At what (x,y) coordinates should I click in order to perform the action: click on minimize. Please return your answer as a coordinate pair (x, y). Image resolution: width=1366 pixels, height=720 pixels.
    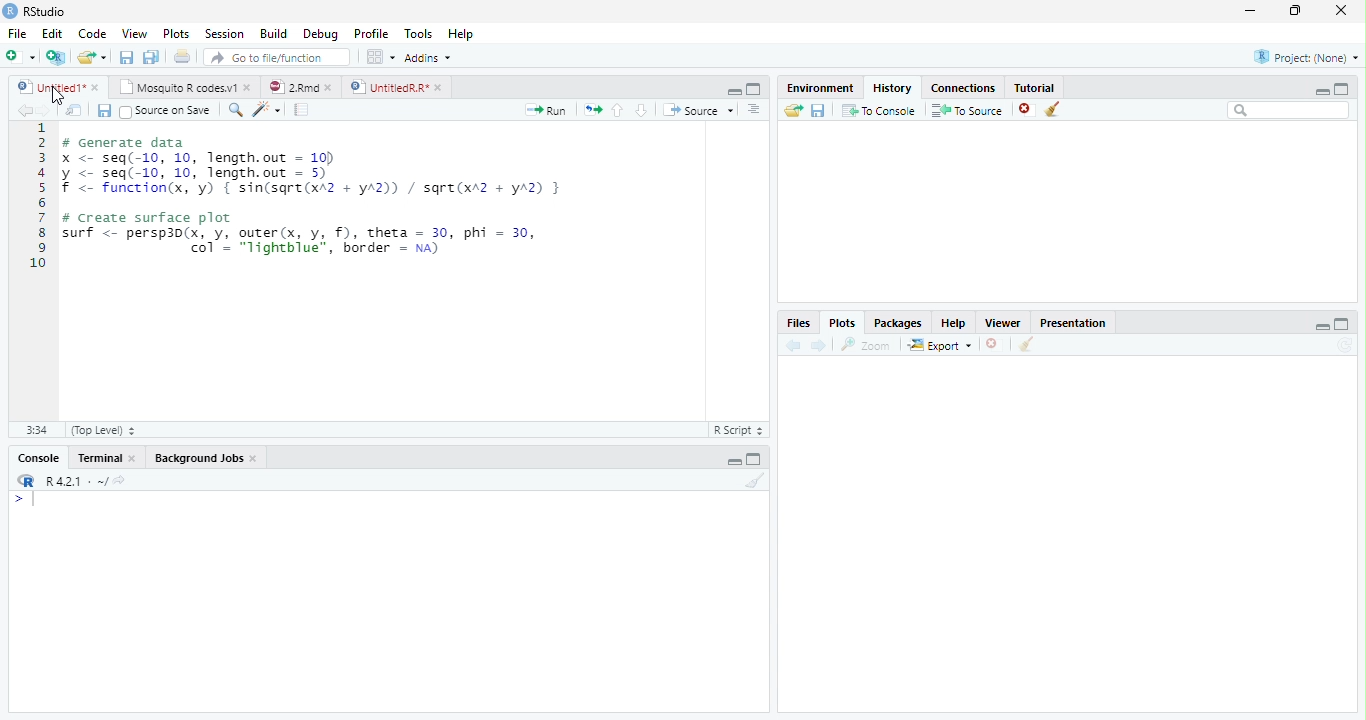
    Looking at the image, I should click on (1250, 10).